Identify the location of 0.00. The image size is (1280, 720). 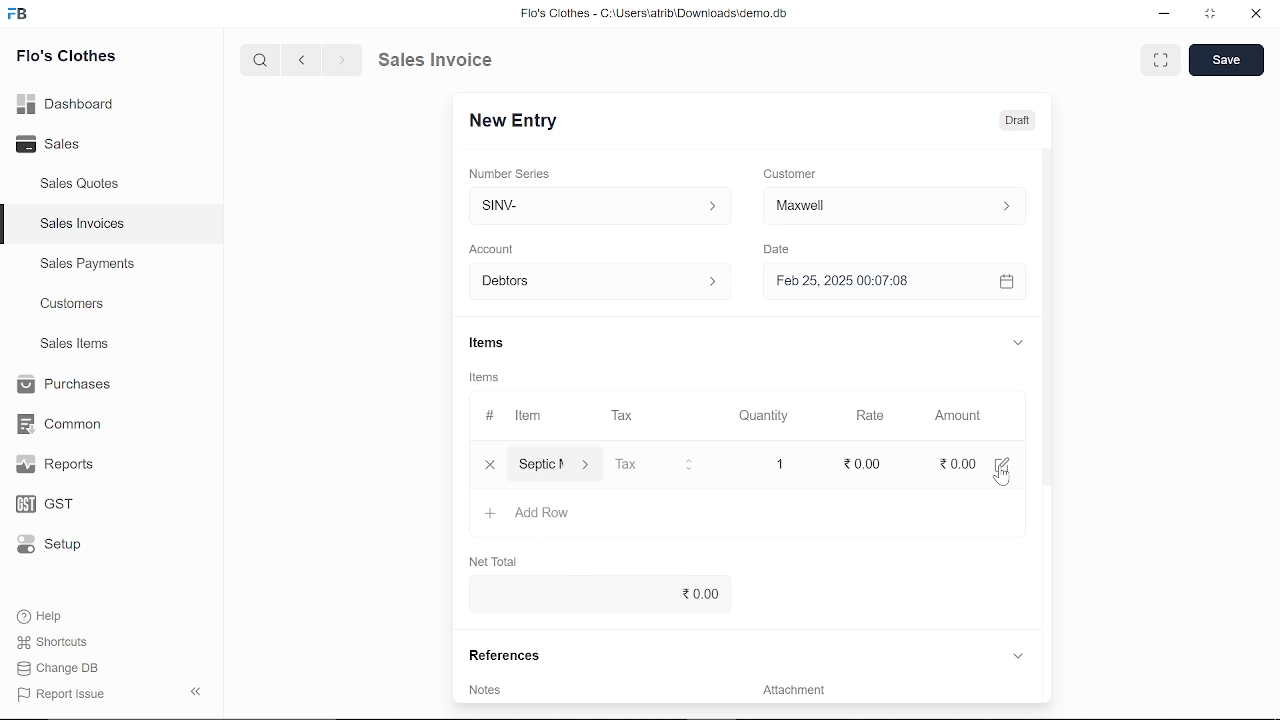
(955, 463).